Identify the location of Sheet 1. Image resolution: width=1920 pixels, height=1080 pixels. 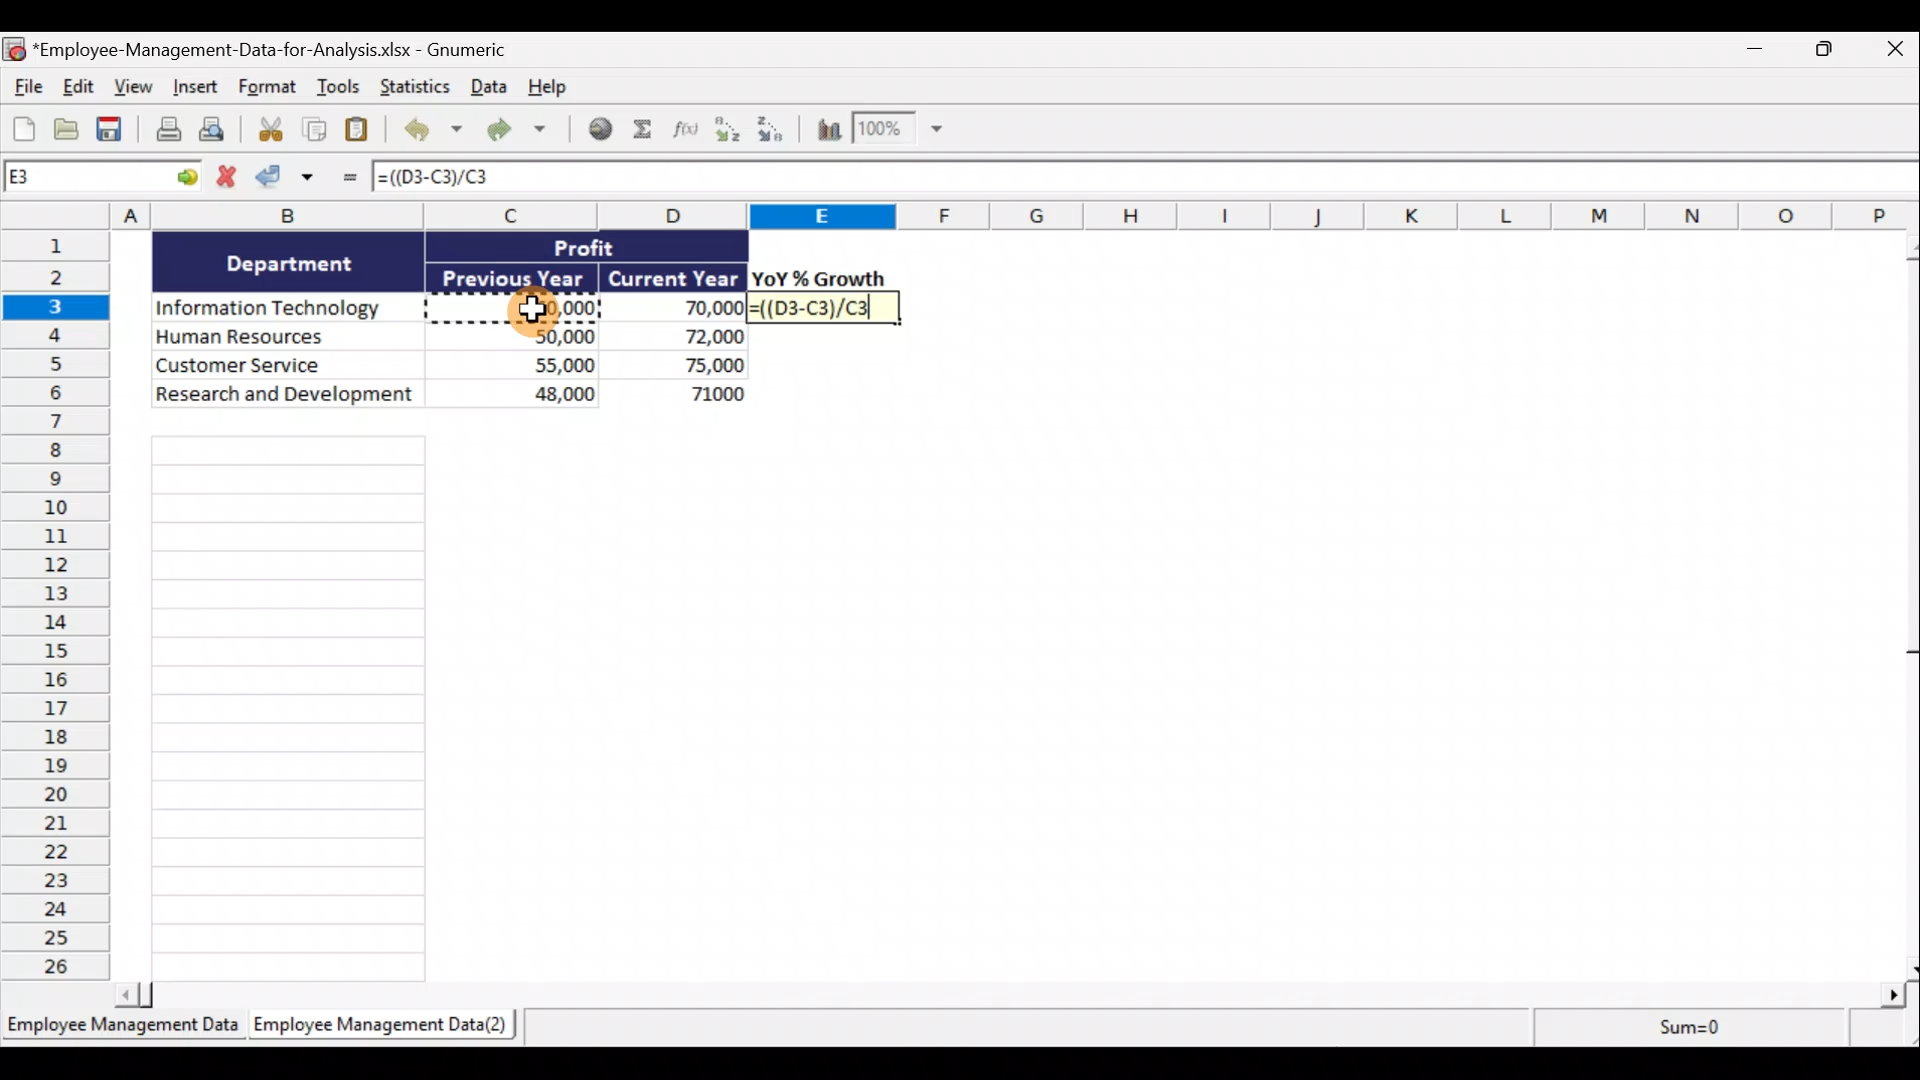
(120, 1026).